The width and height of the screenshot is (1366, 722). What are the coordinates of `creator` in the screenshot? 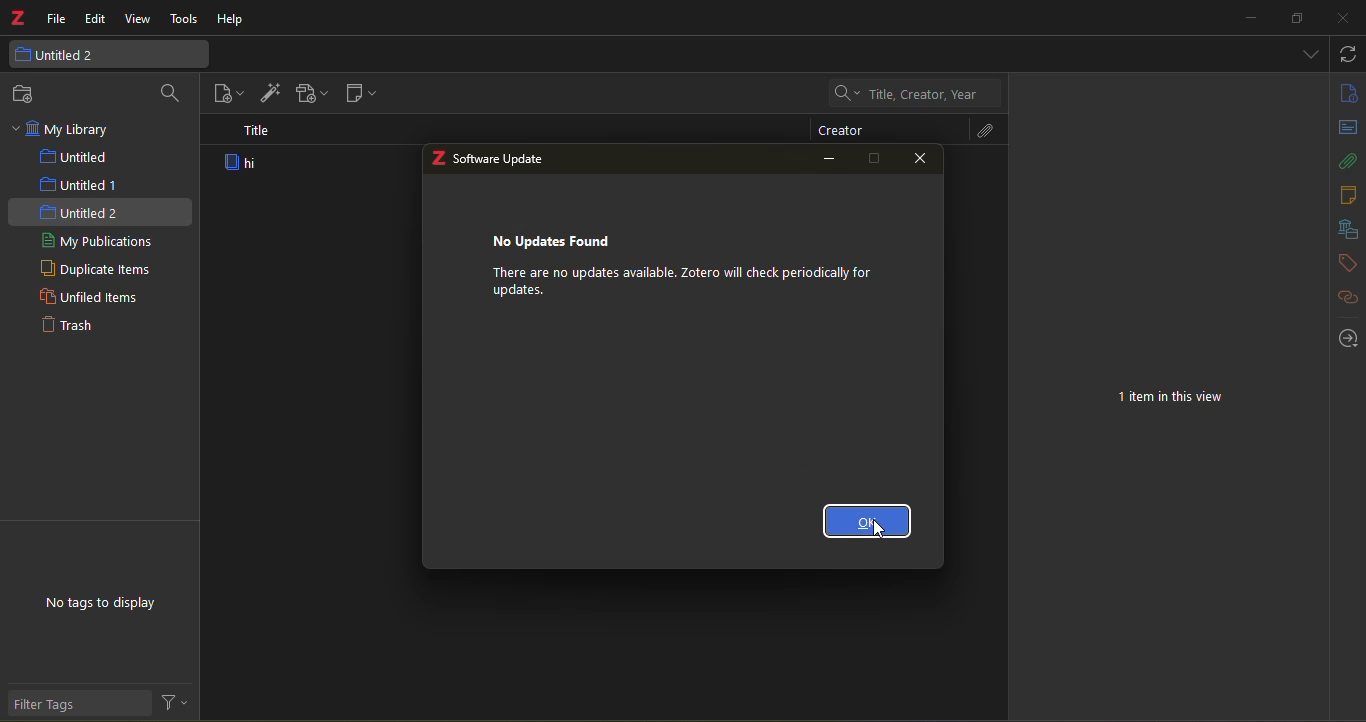 It's located at (840, 131).